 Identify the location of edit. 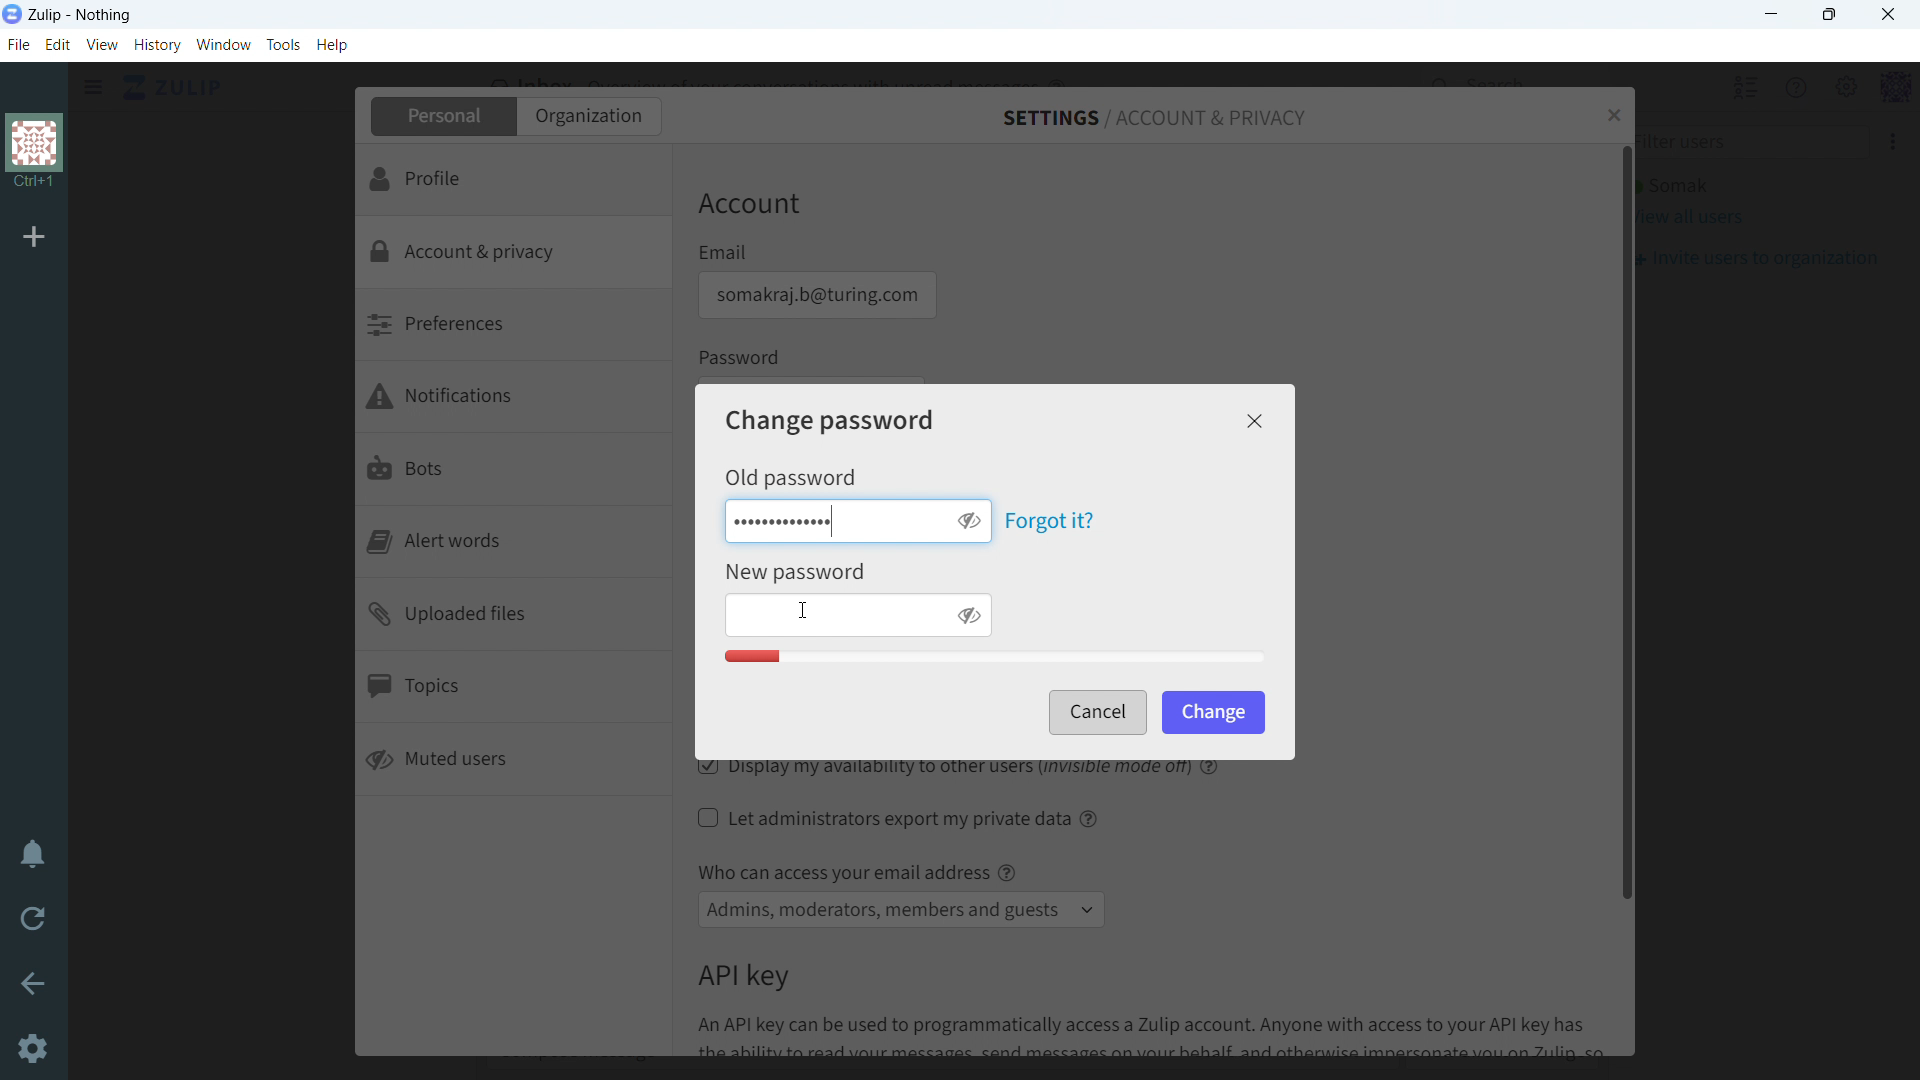
(57, 45).